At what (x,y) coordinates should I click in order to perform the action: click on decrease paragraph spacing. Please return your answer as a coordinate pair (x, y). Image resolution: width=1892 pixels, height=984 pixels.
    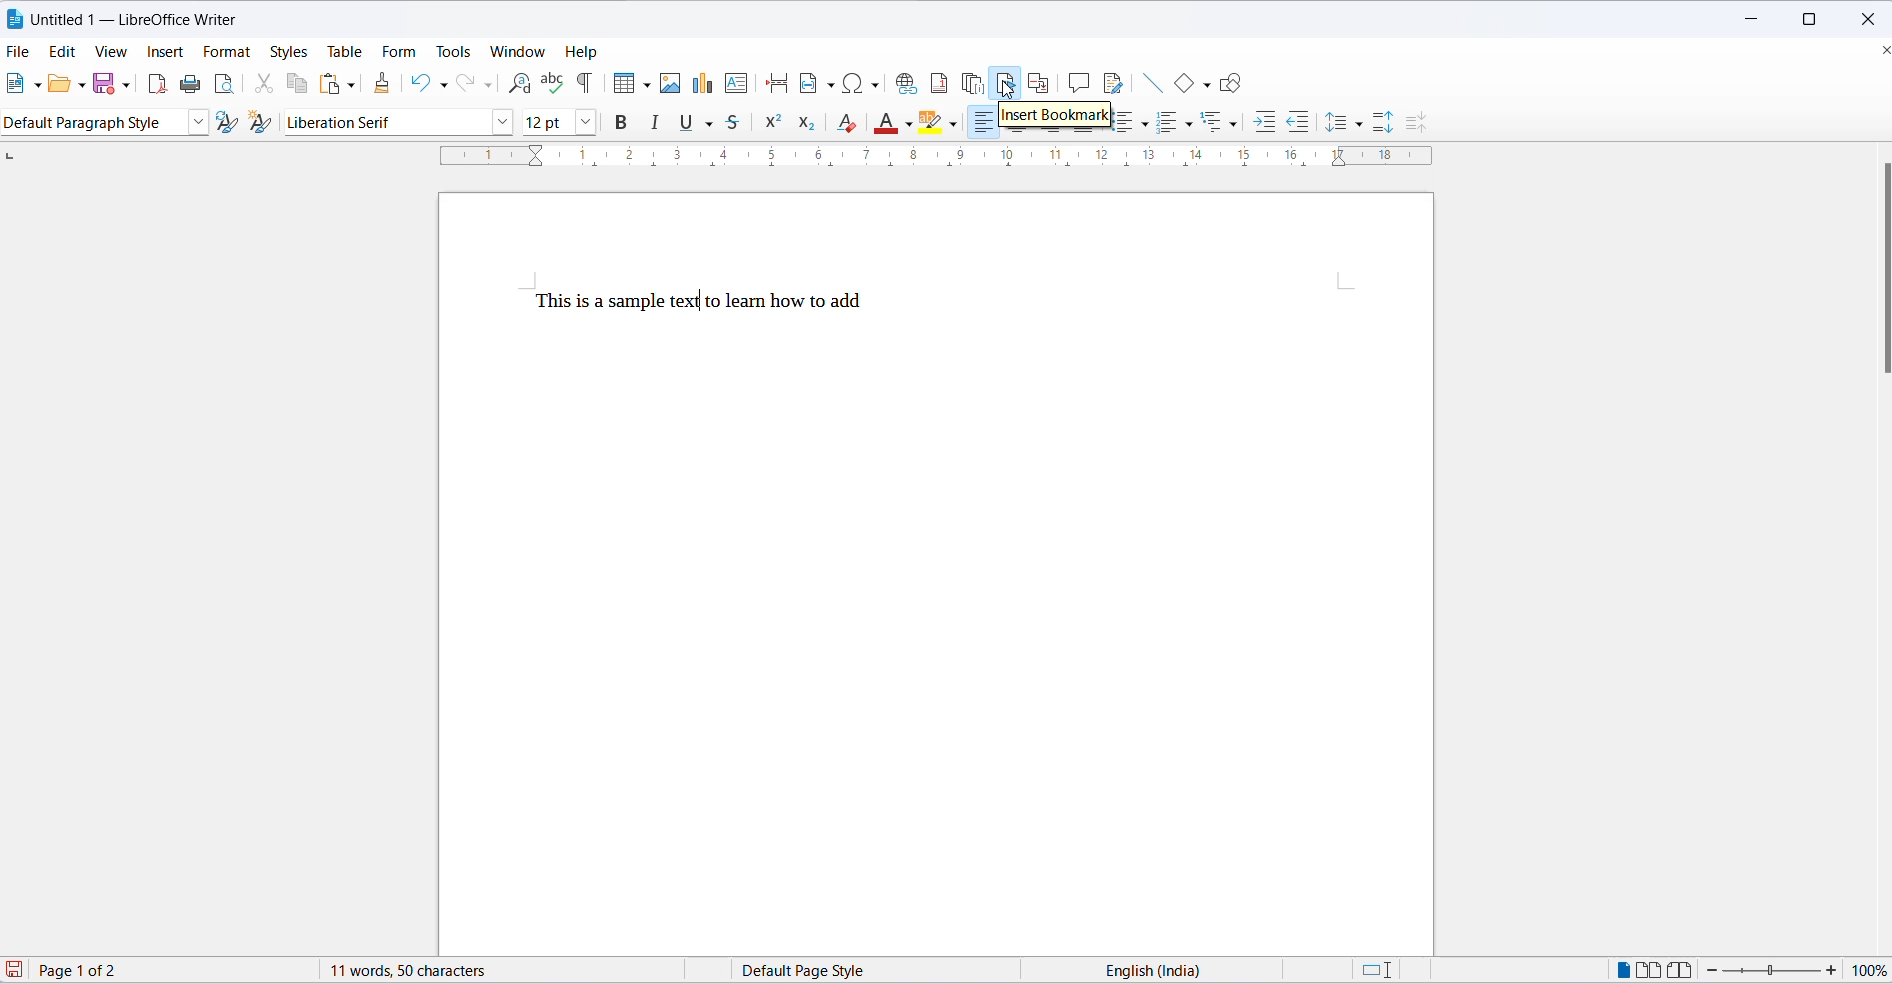
    Looking at the image, I should click on (1414, 122).